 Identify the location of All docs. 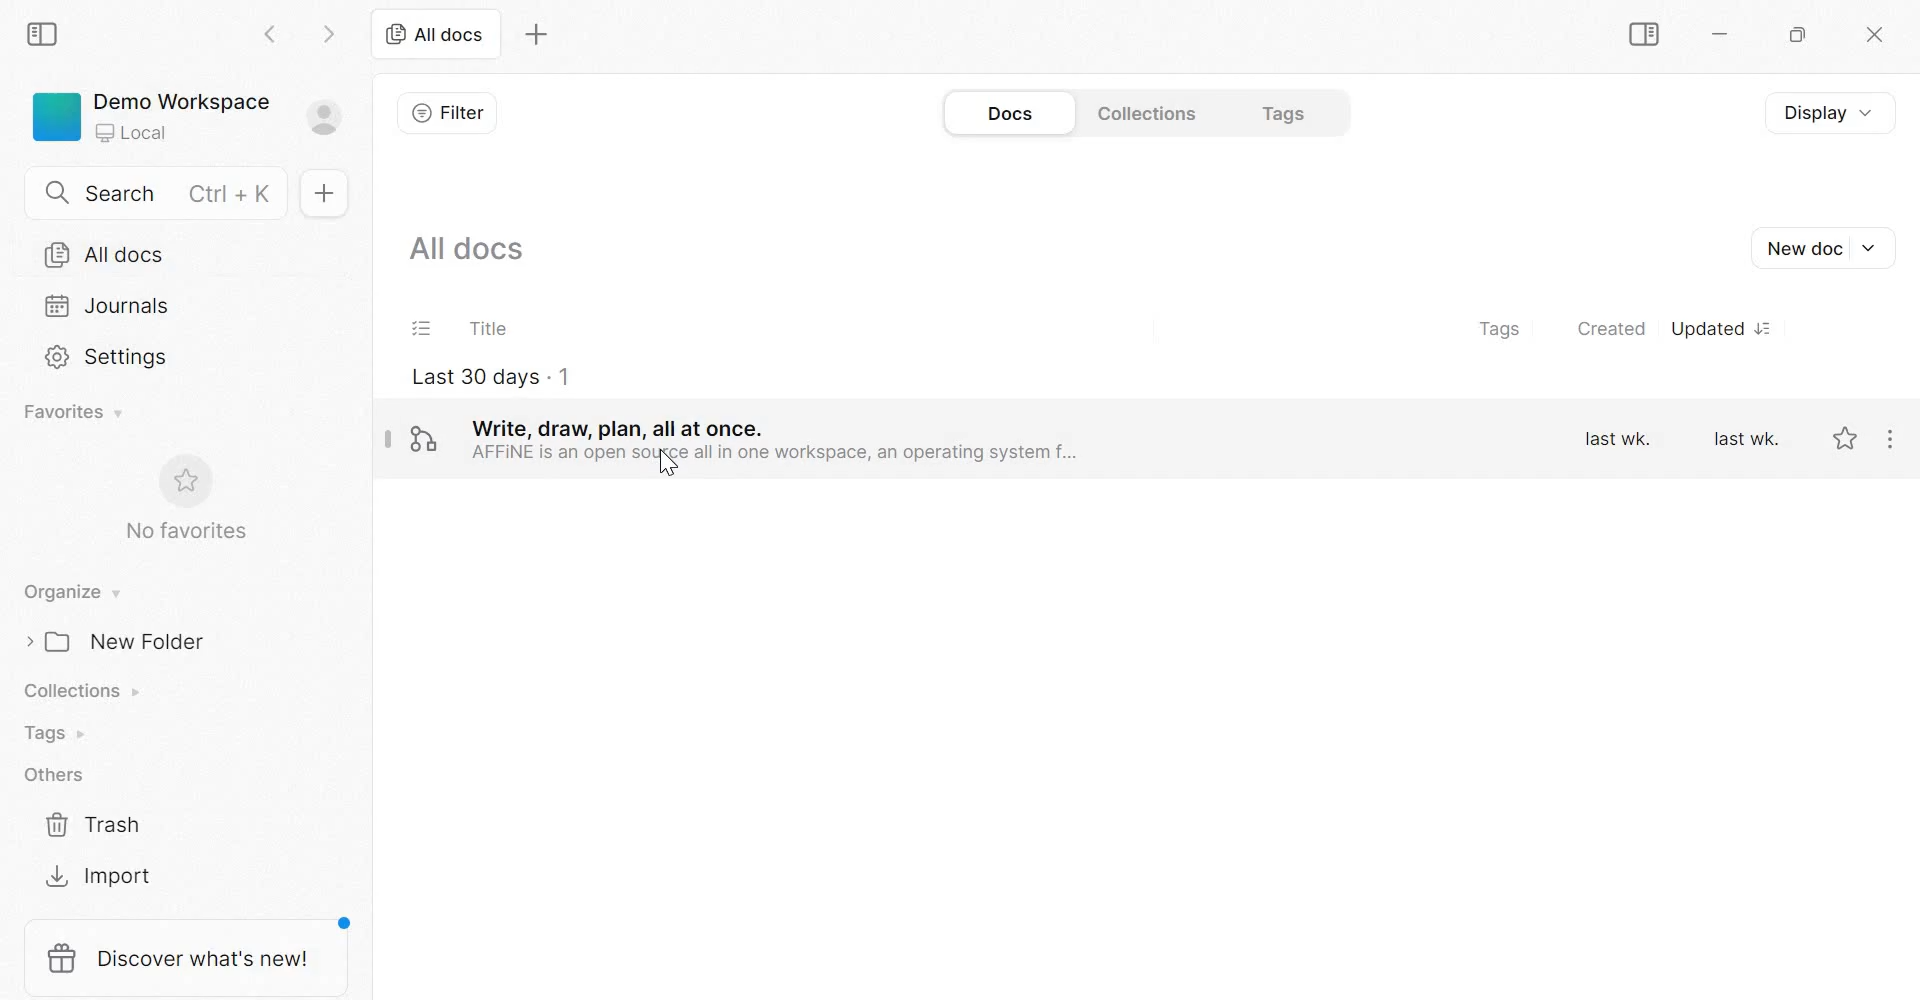
(466, 247).